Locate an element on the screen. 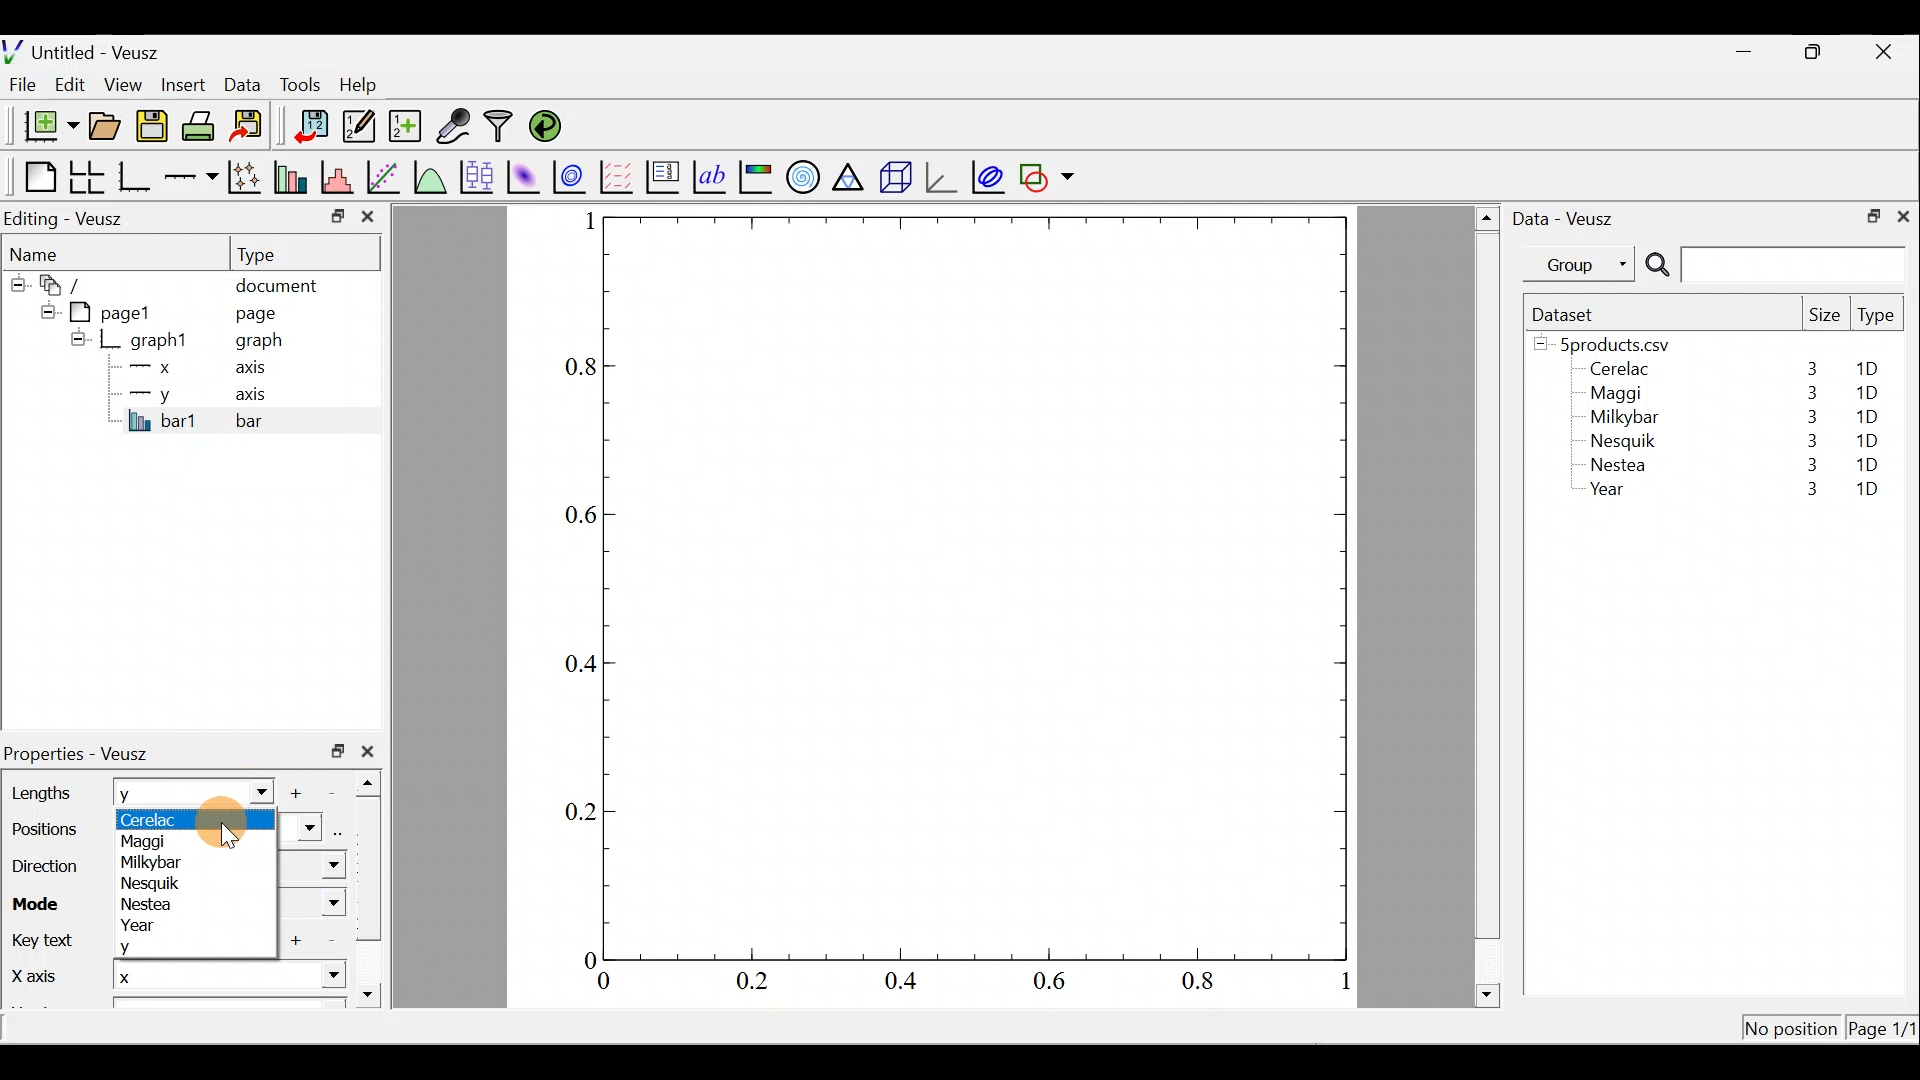 This screenshot has width=1920, height=1080. Lengths is located at coordinates (42, 793).